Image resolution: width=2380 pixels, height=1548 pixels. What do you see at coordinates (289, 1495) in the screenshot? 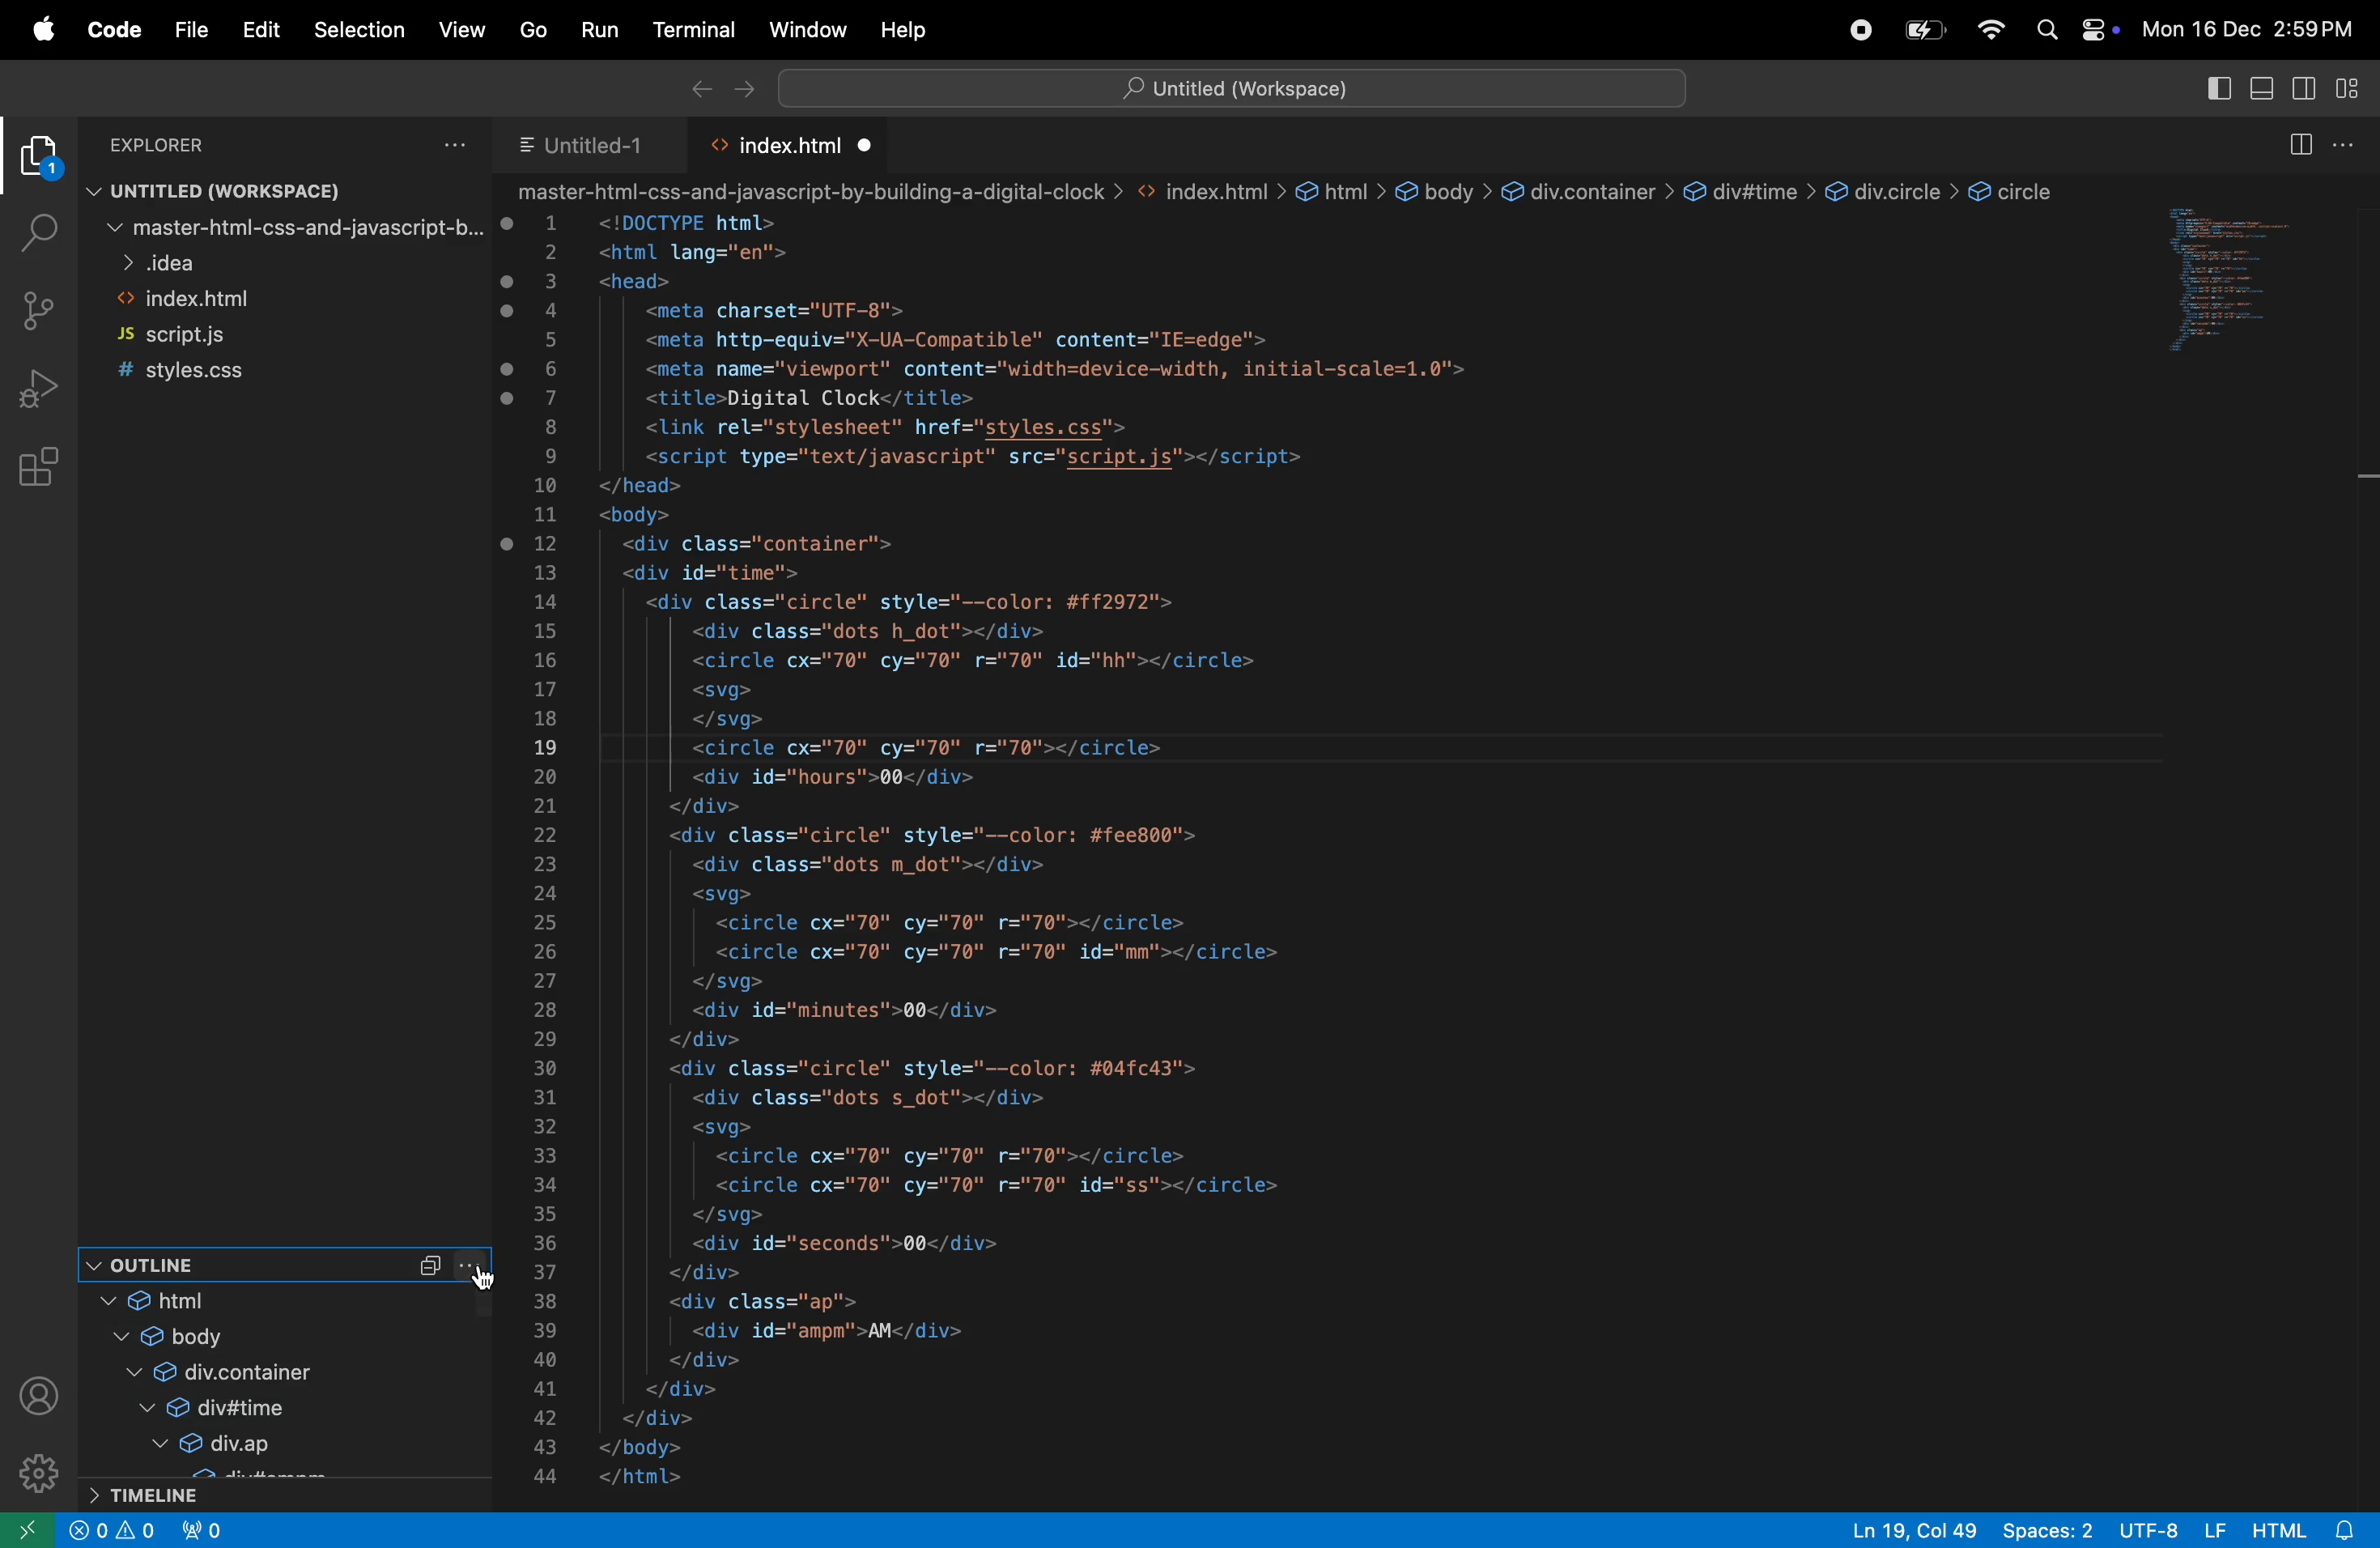
I see `timeline` at bounding box center [289, 1495].